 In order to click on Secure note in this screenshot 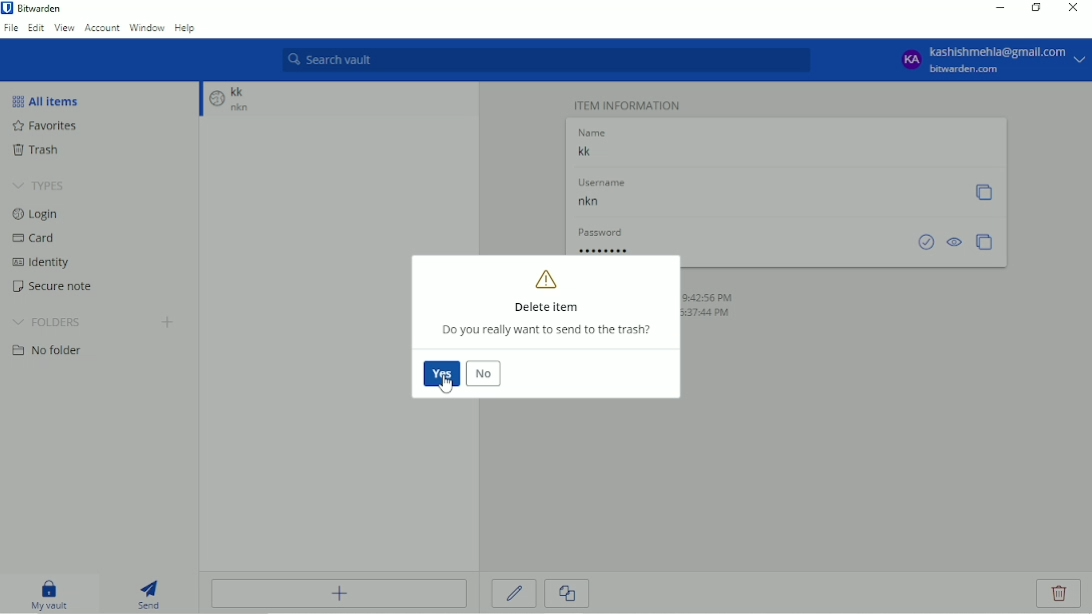, I will do `click(54, 286)`.